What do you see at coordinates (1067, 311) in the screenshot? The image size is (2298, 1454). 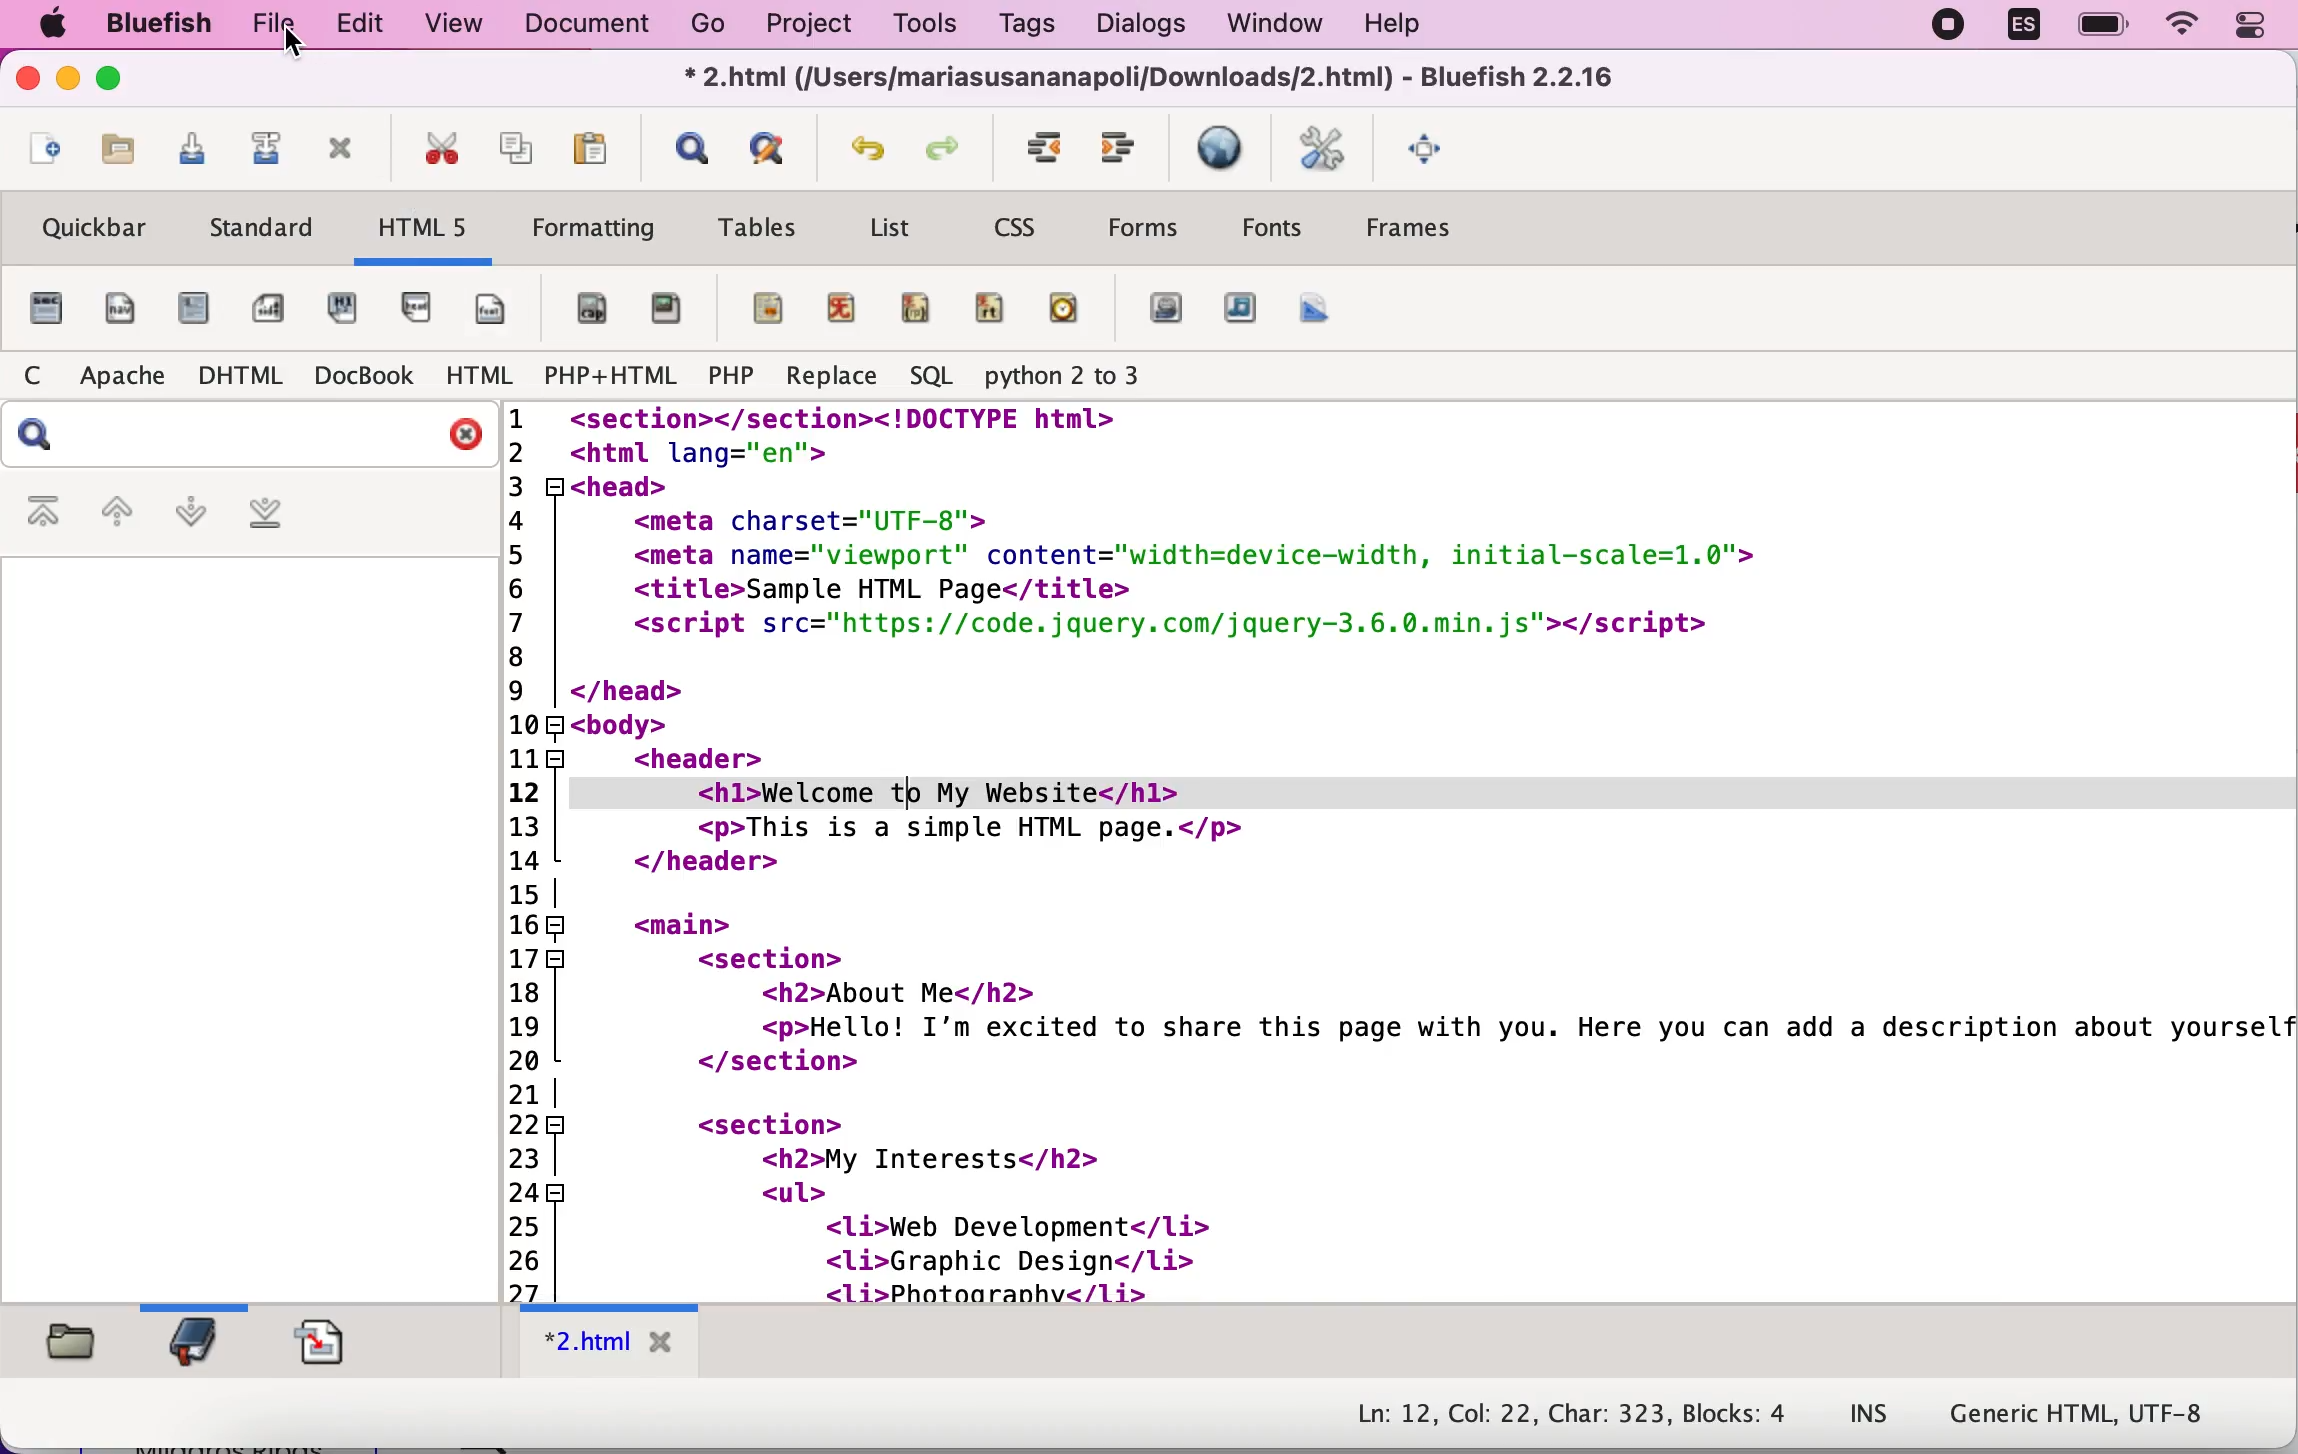 I see `time` at bounding box center [1067, 311].